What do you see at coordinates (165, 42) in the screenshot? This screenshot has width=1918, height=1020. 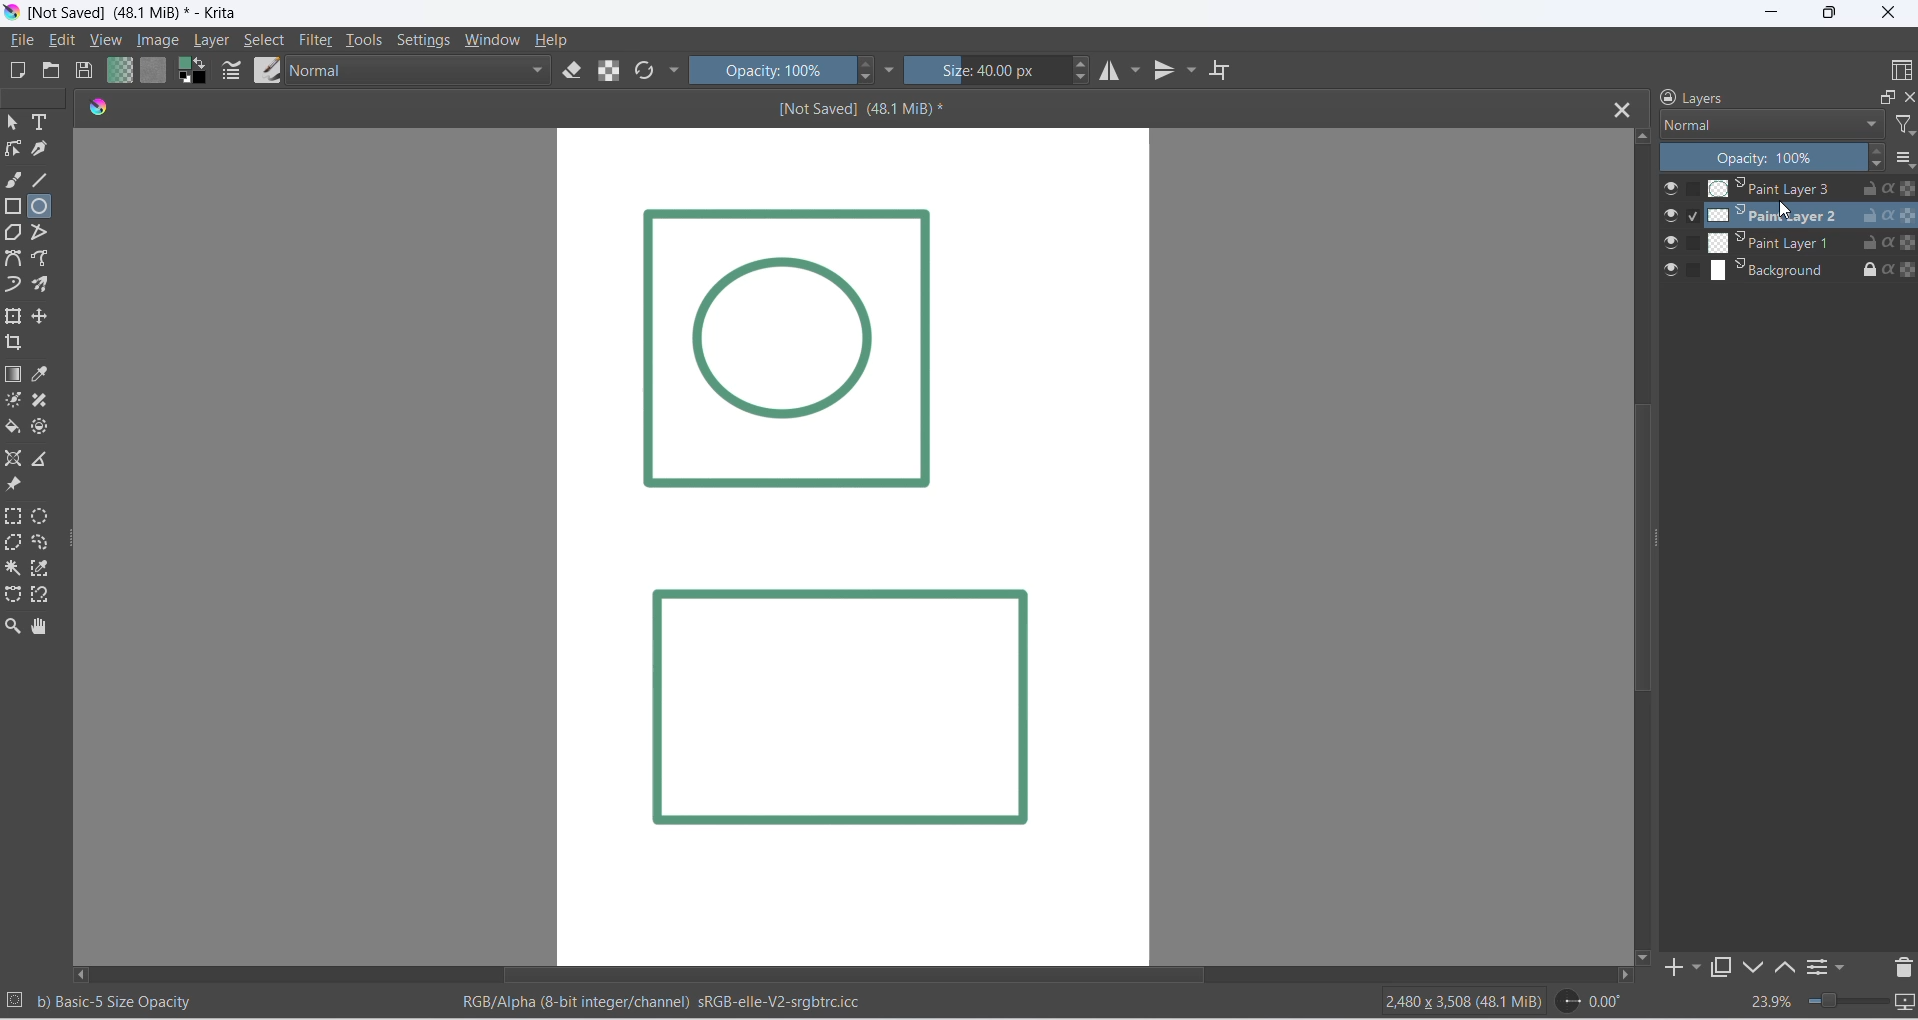 I see `image` at bounding box center [165, 42].